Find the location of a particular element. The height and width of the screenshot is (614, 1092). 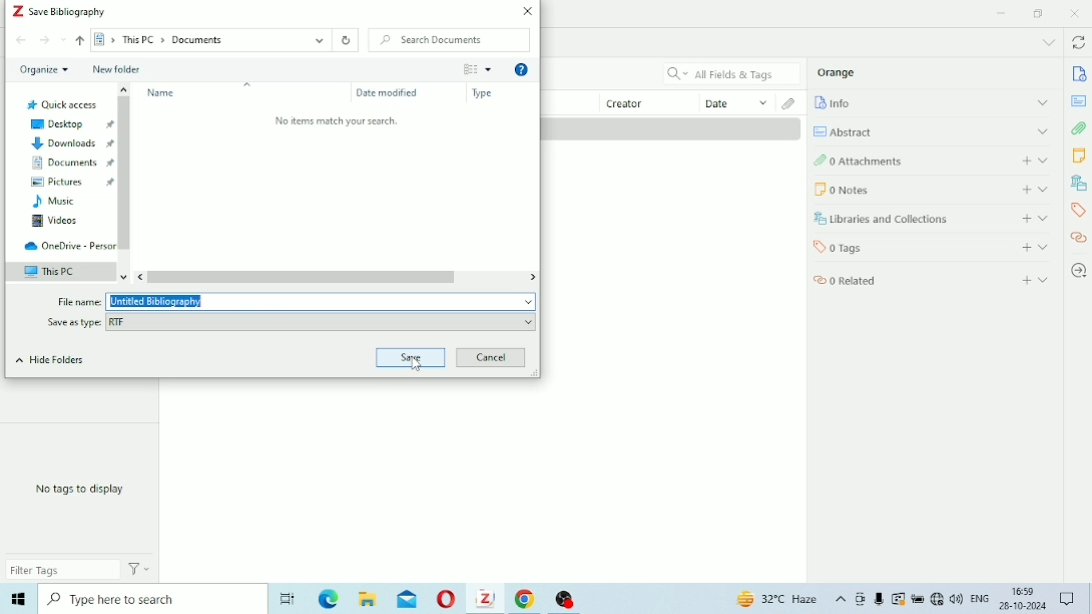

Tags is located at coordinates (932, 246).